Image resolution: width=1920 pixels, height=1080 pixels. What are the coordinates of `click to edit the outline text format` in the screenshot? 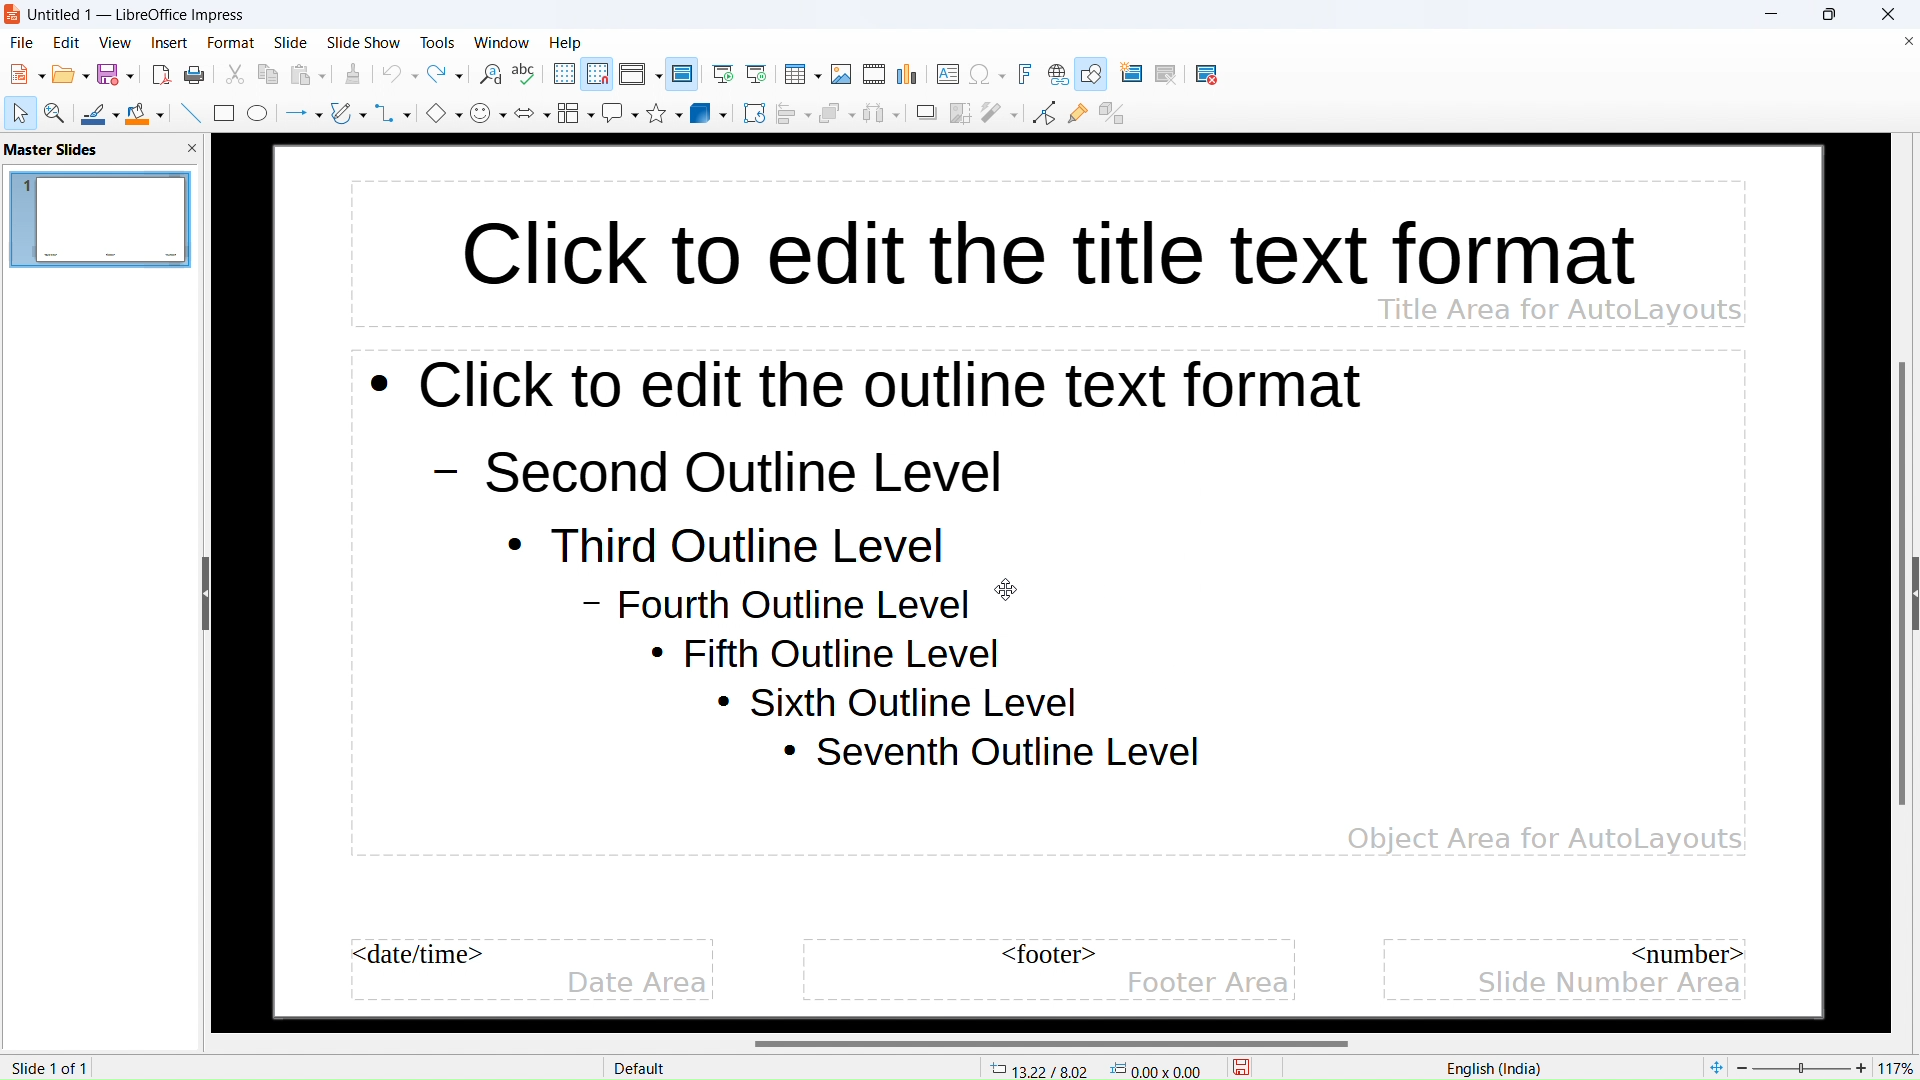 It's located at (875, 390).